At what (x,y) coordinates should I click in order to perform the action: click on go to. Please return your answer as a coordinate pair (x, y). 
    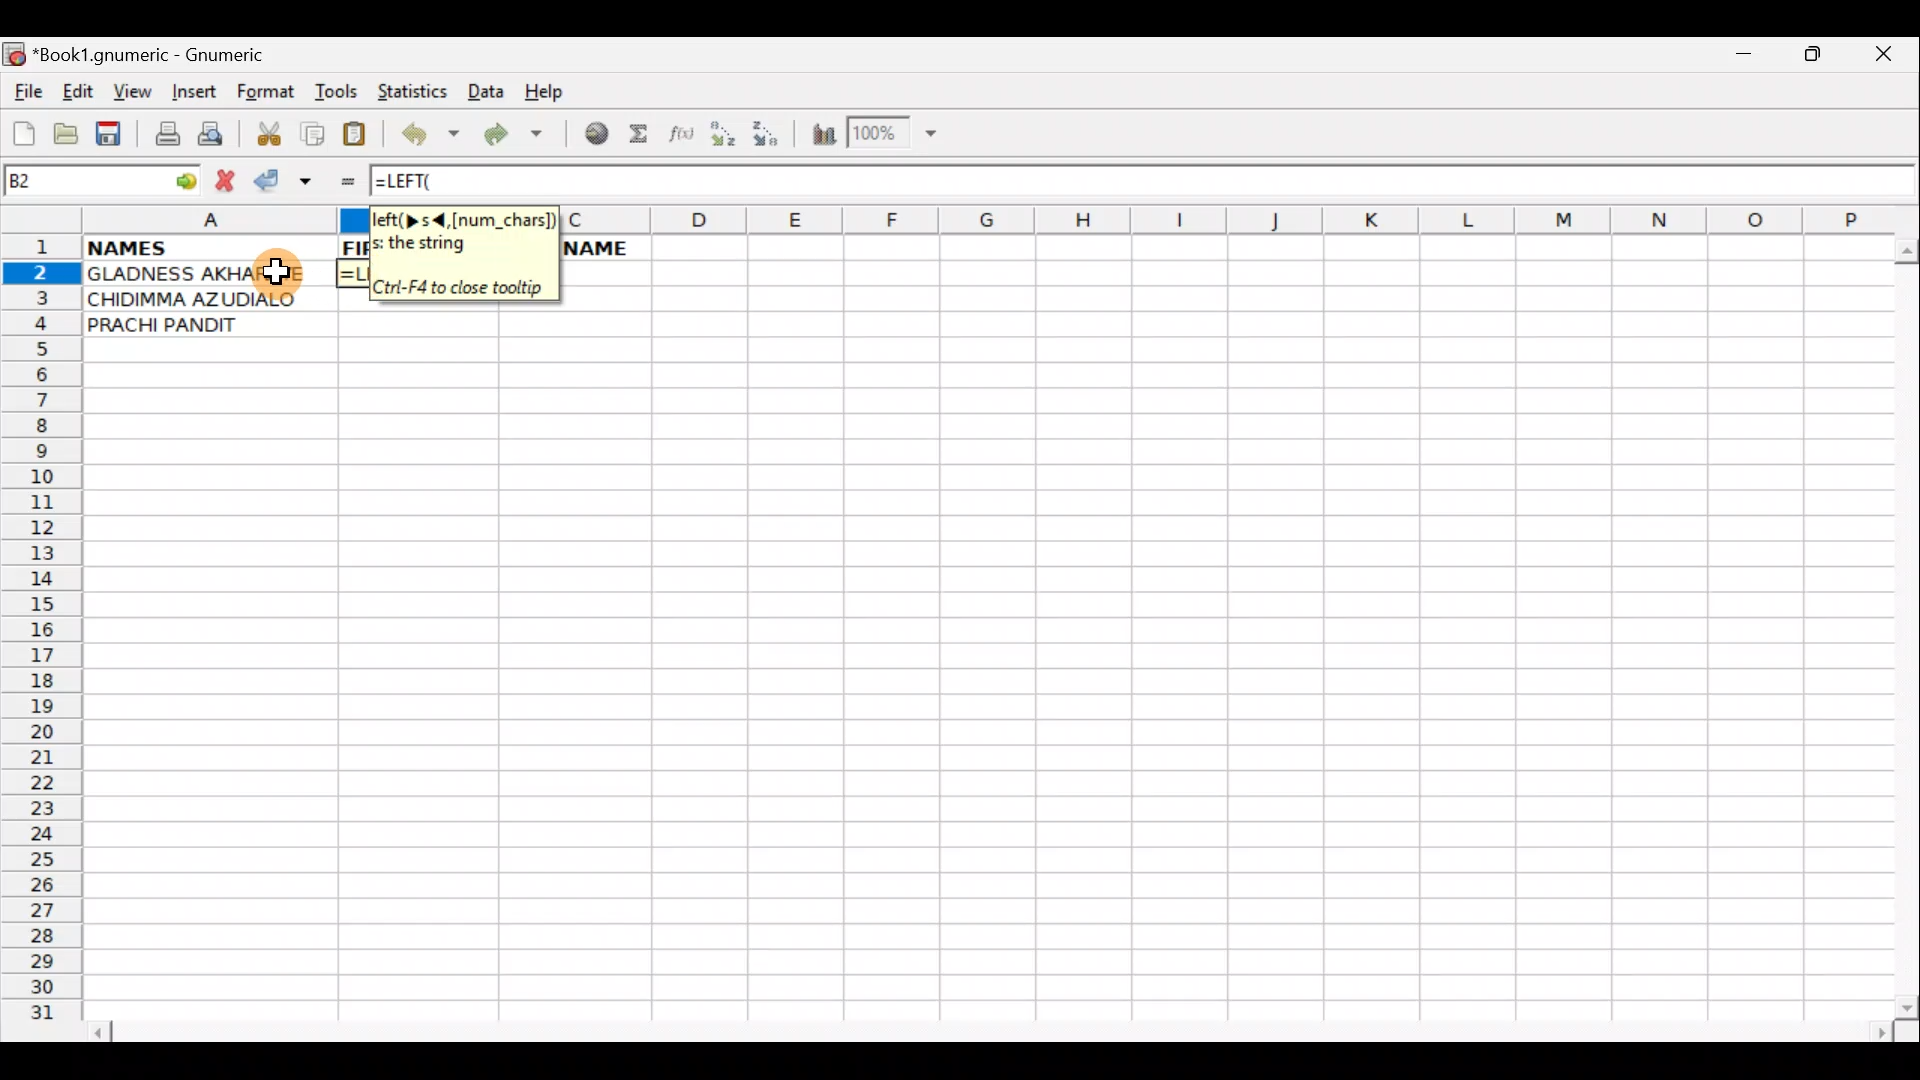
    Looking at the image, I should click on (184, 178).